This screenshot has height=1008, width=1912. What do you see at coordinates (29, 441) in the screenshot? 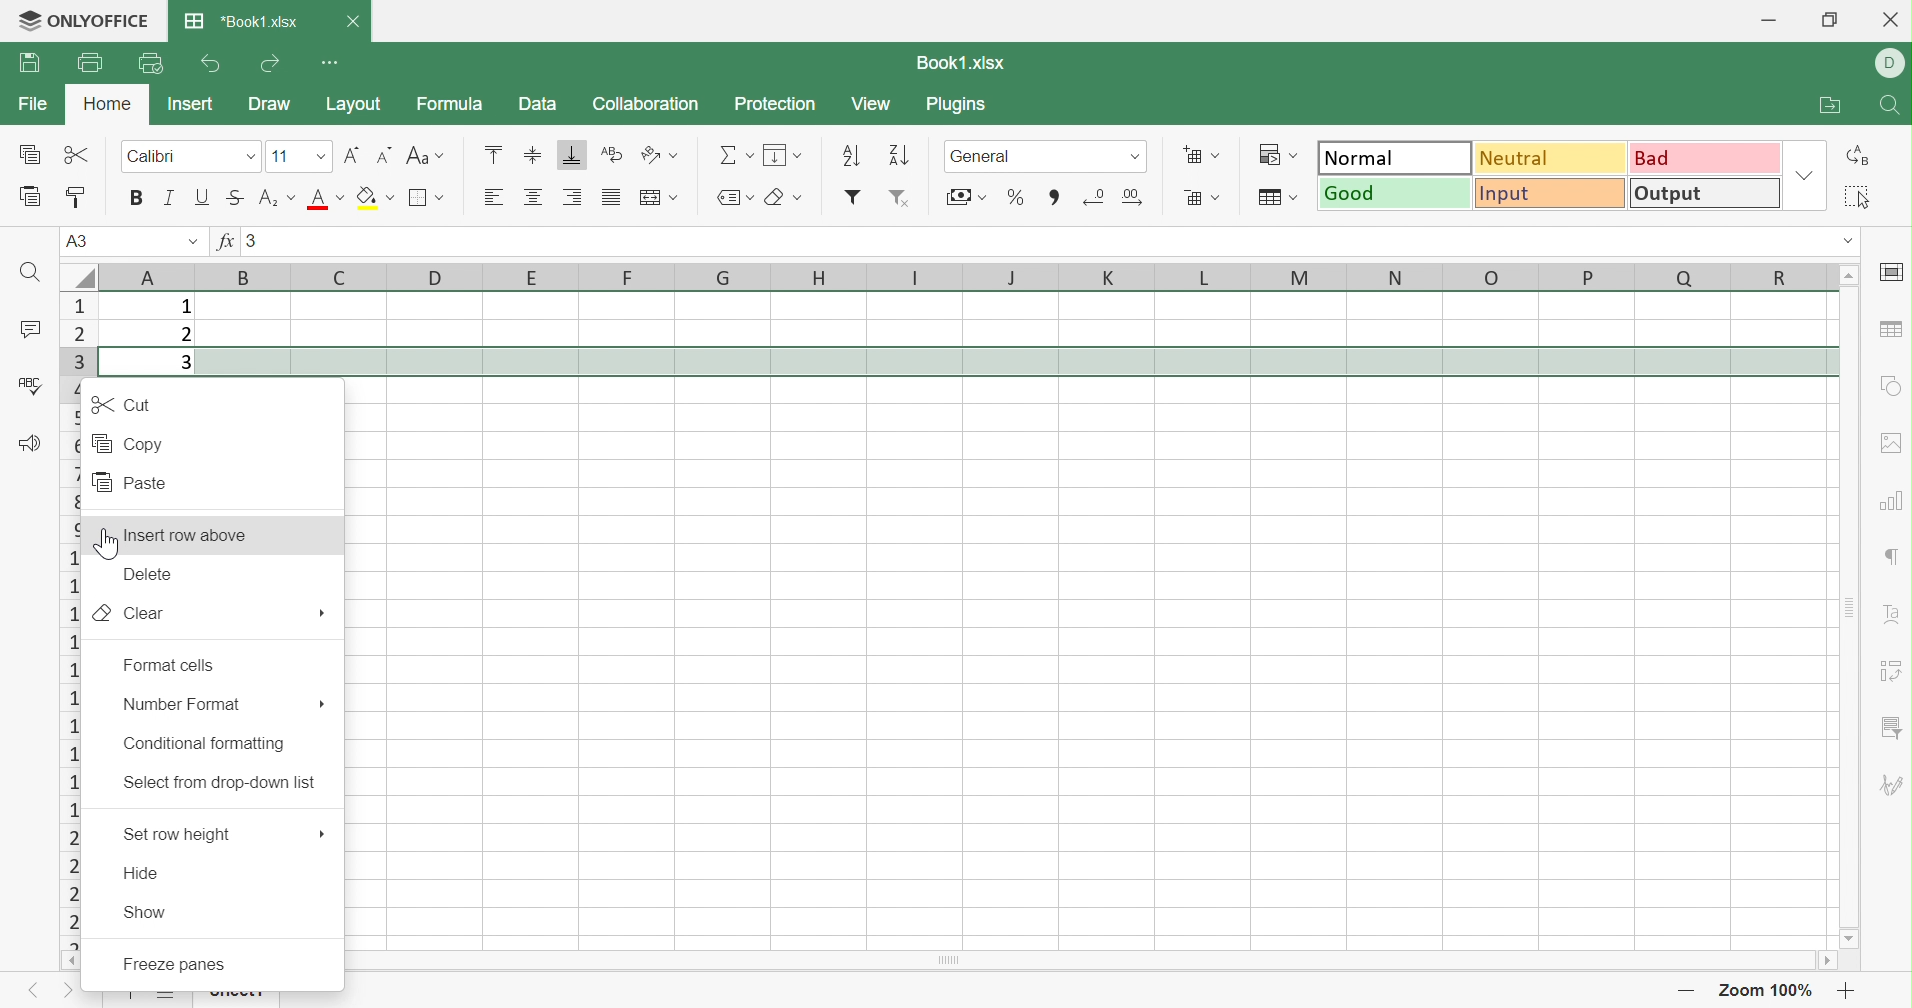
I see `Feedback & Support` at bounding box center [29, 441].